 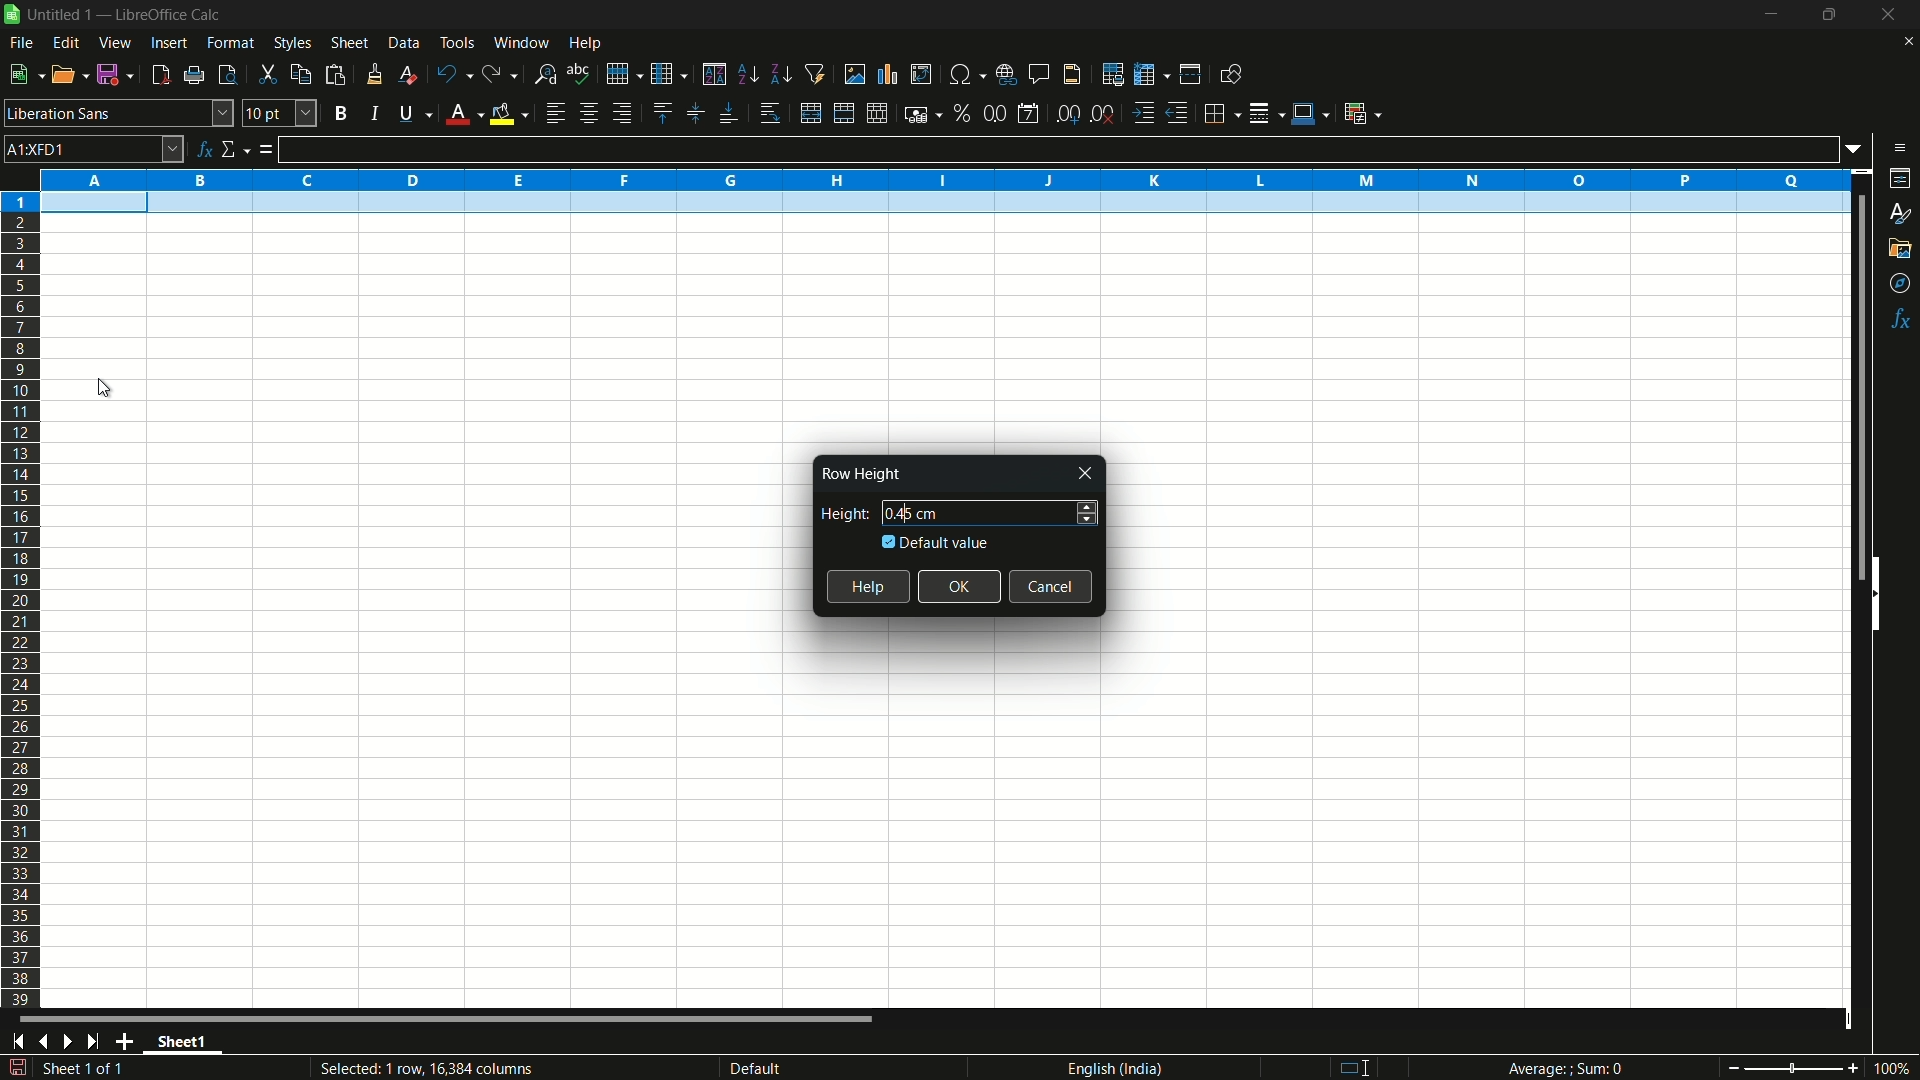 What do you see at coordinates (349, 43) in the screenshot?
I see `sheet menu` at bounding box center [349, 43].